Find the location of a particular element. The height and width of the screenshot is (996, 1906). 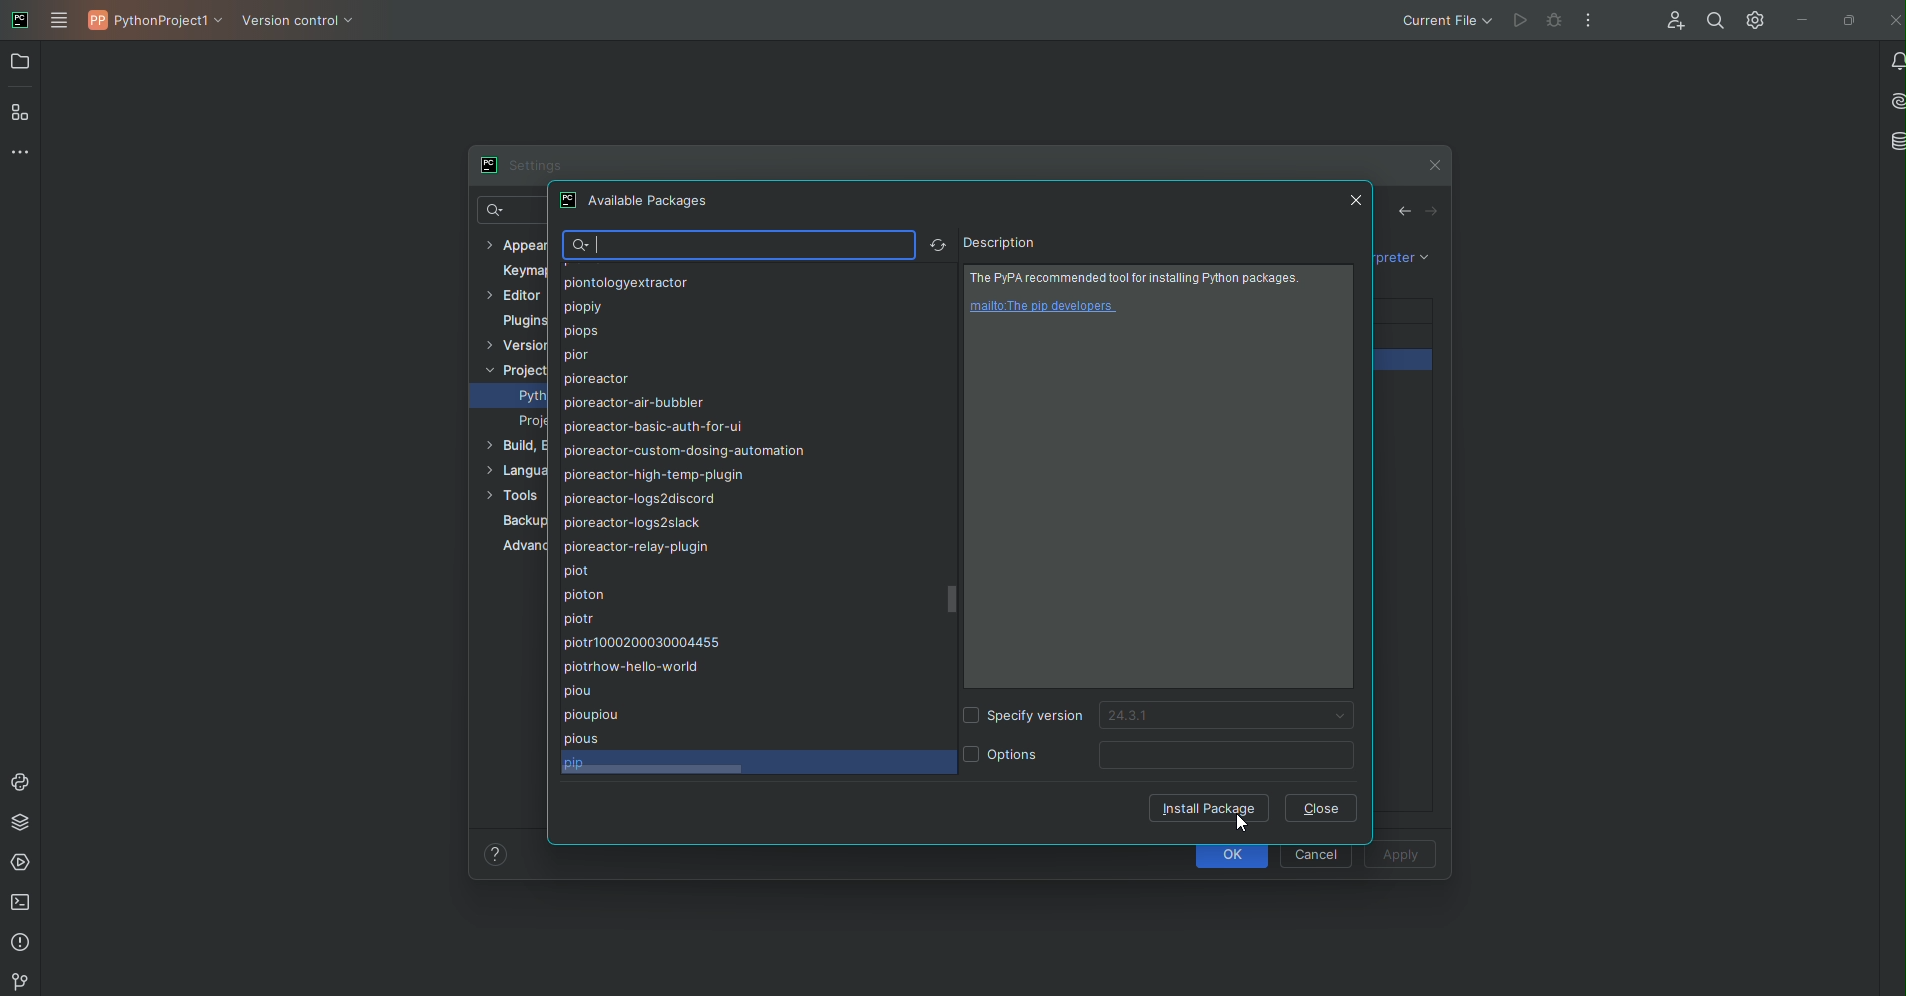

Cancel is located at coordinates (1316, 852).